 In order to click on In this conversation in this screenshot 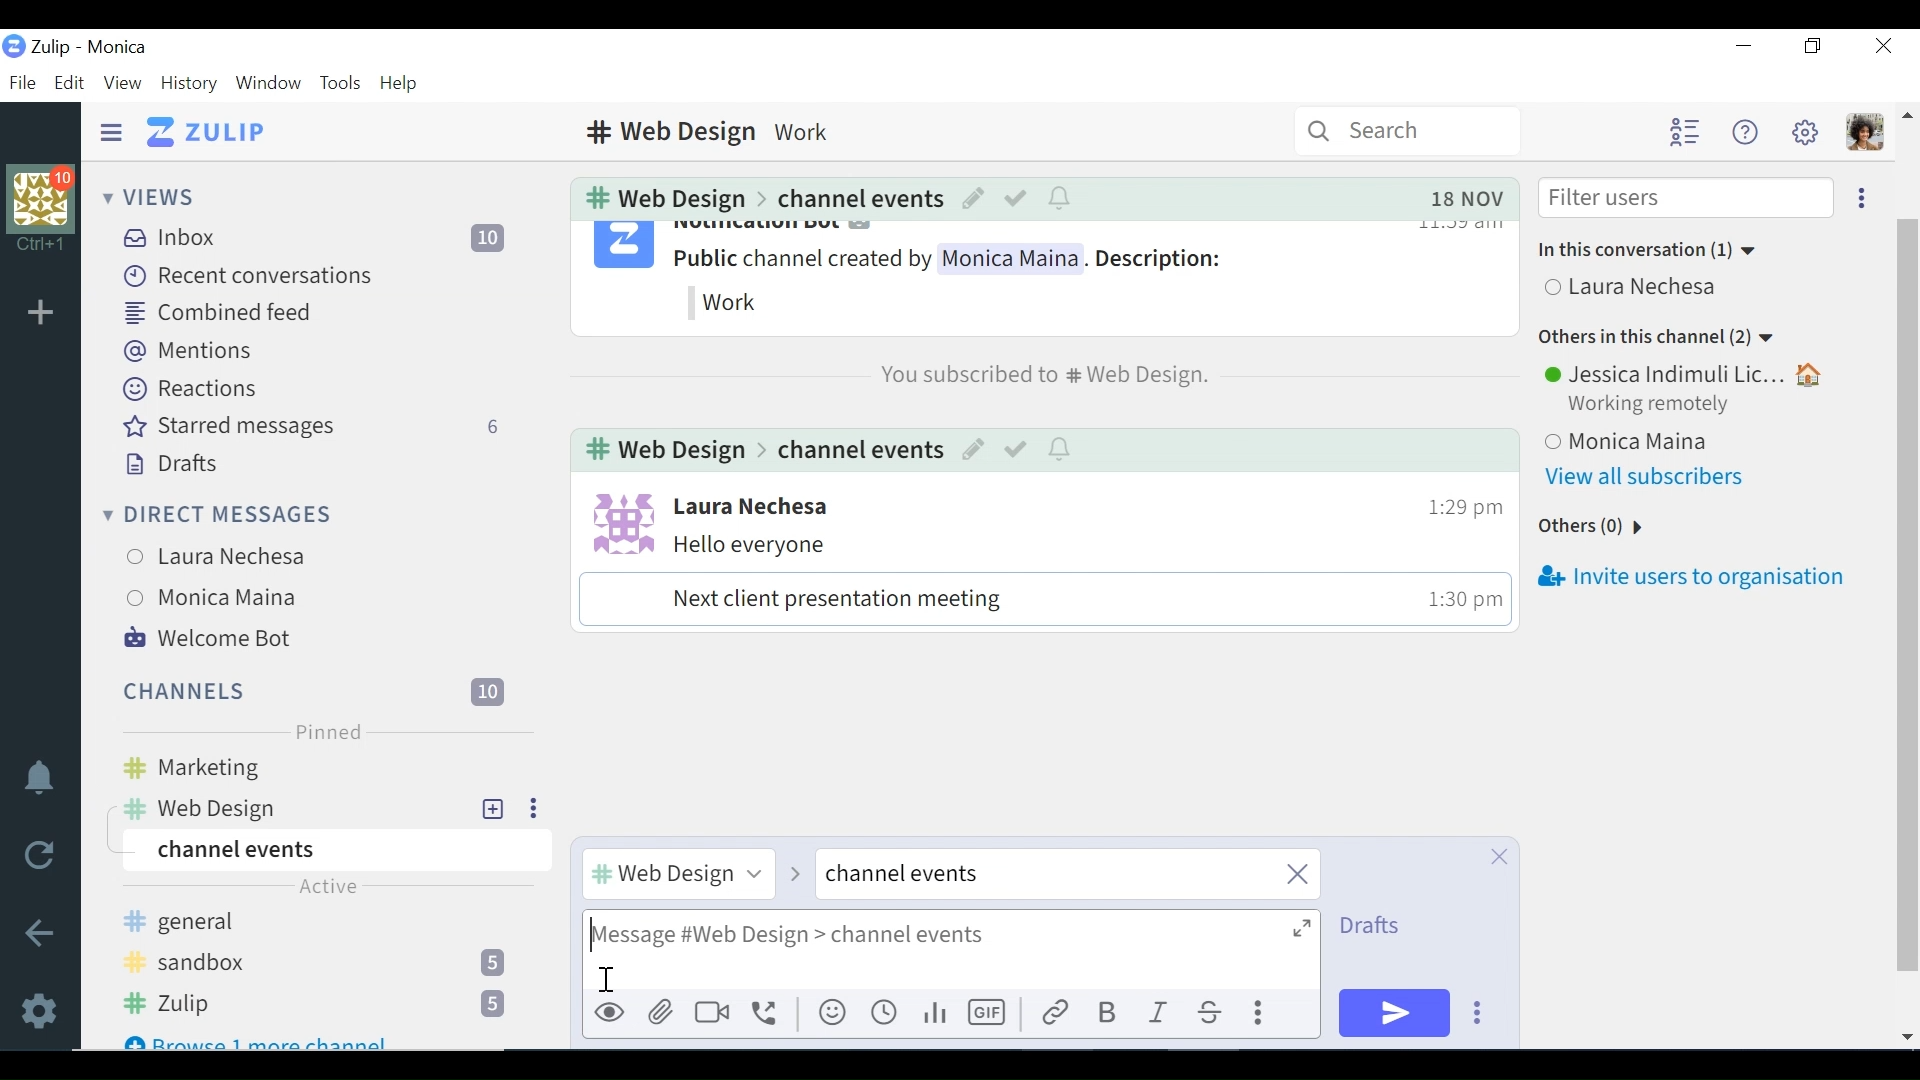, I will do `click(1651, 250)`.